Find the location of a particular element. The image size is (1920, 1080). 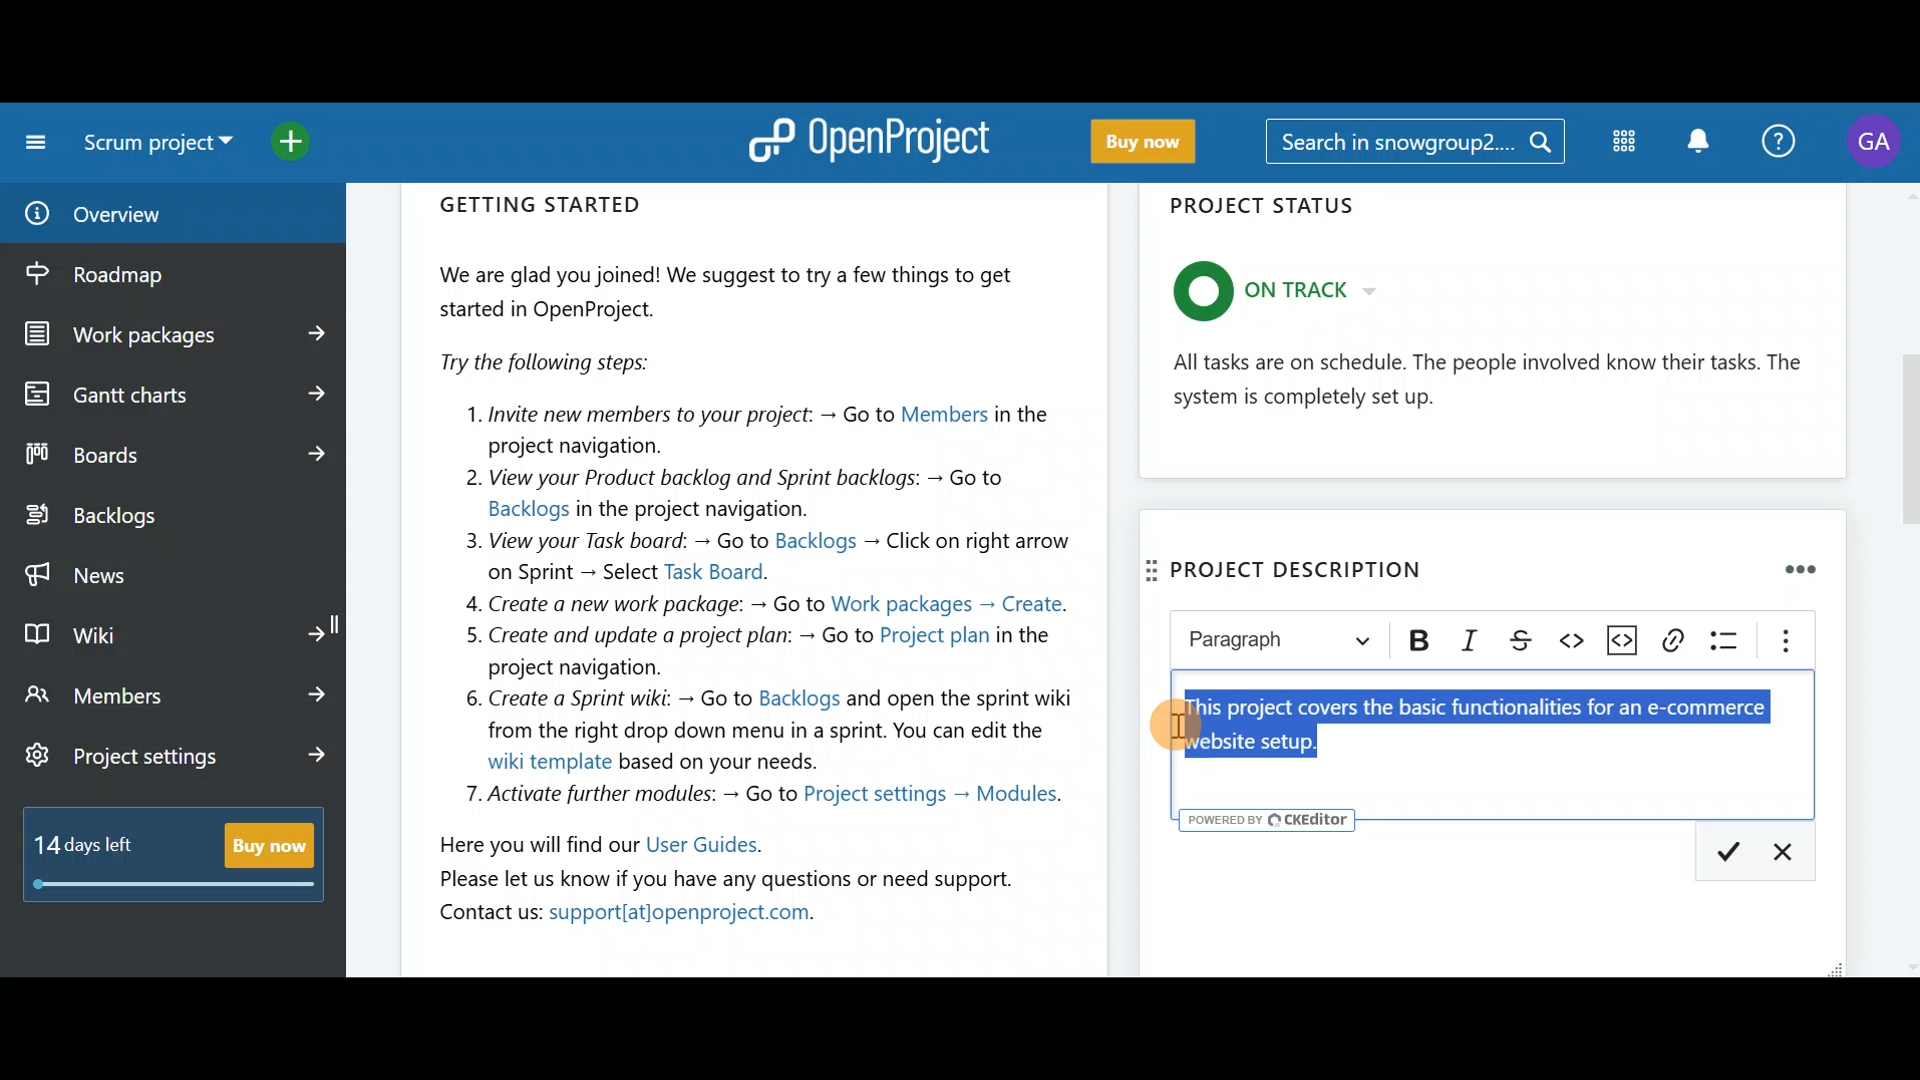

Project descripition is located at coordinates (1303, 566).